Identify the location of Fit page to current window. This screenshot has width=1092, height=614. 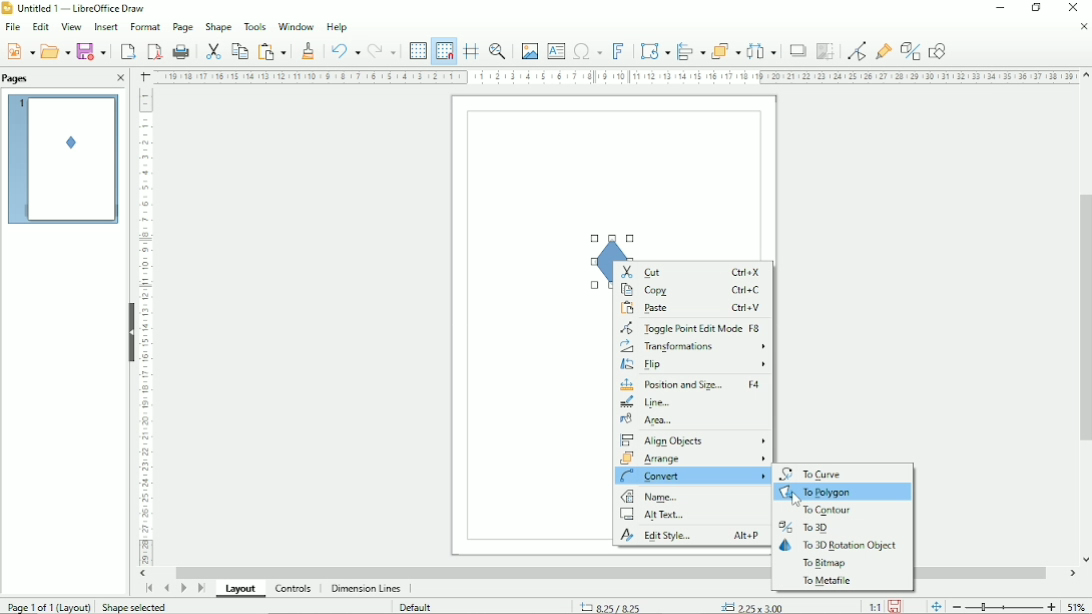
(934, 606).